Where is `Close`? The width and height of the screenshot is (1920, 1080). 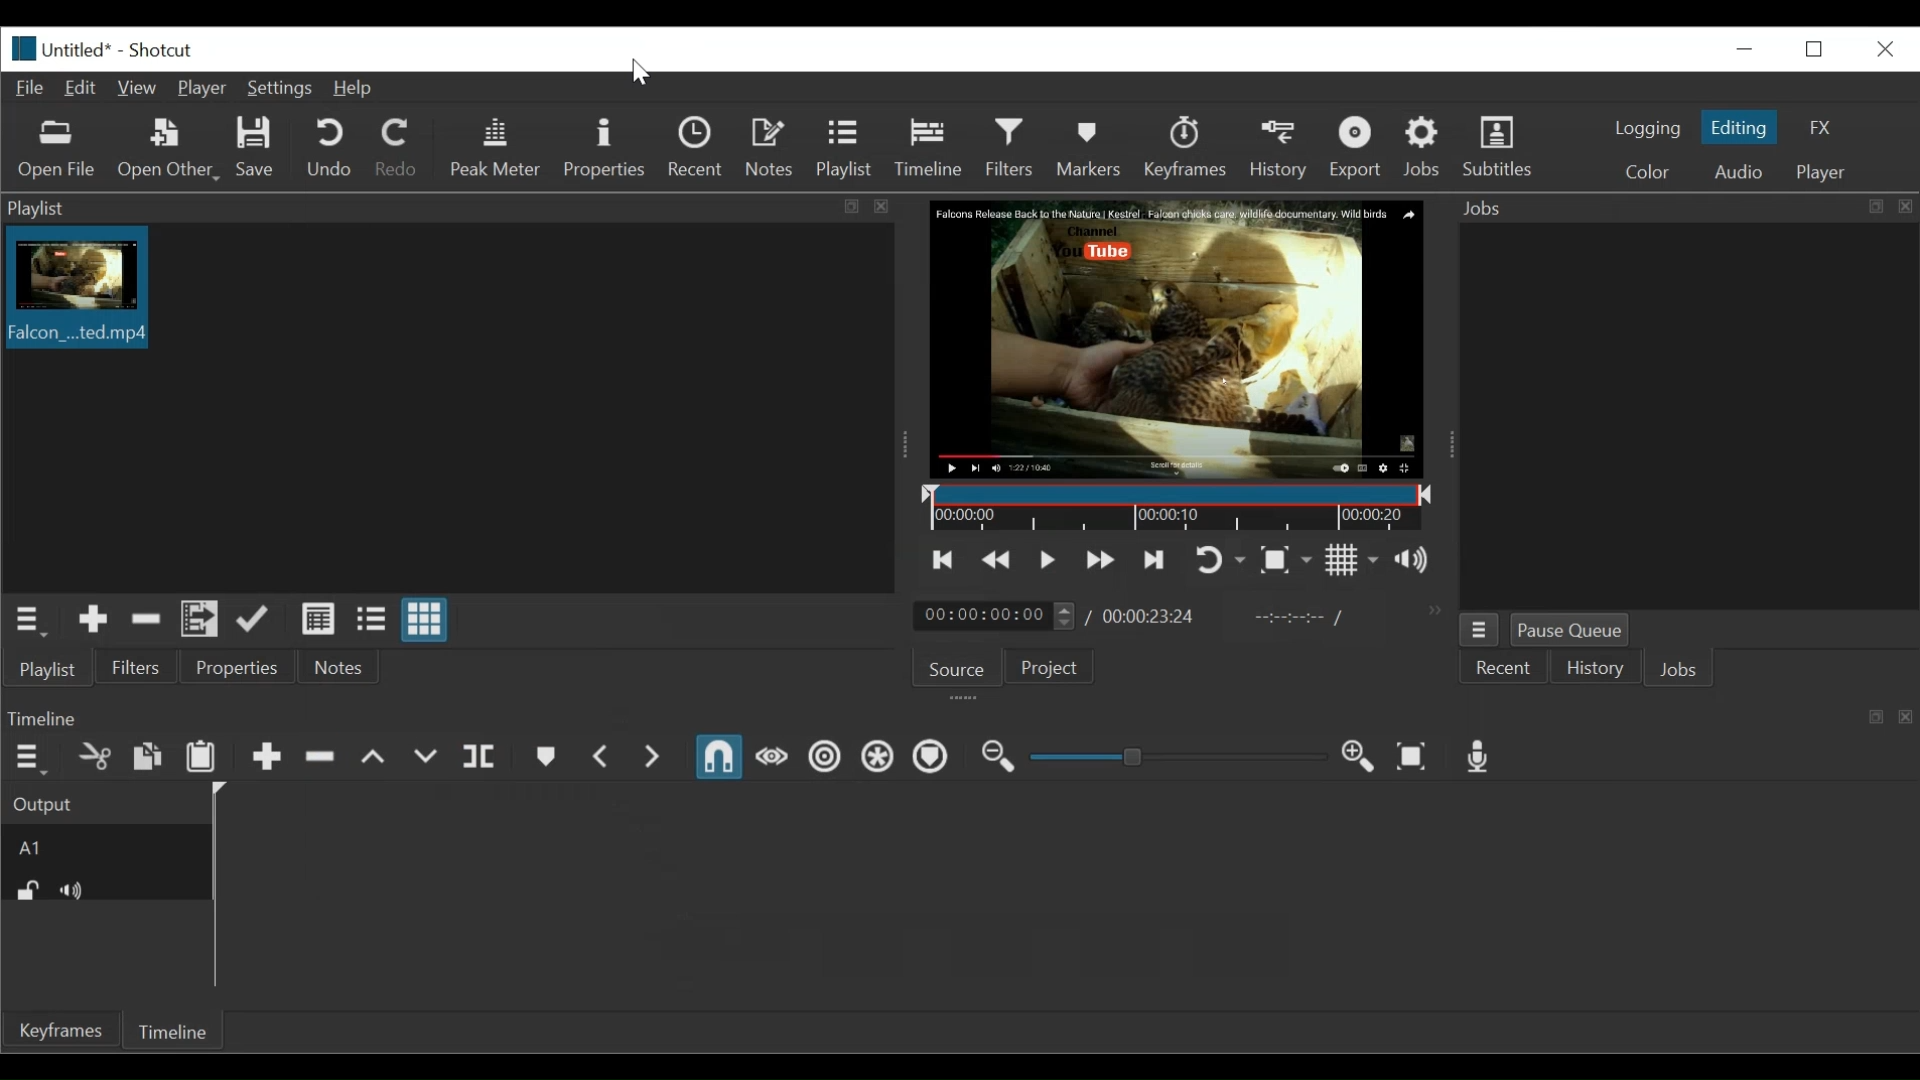
Close is located at coordinates (1882, 49).